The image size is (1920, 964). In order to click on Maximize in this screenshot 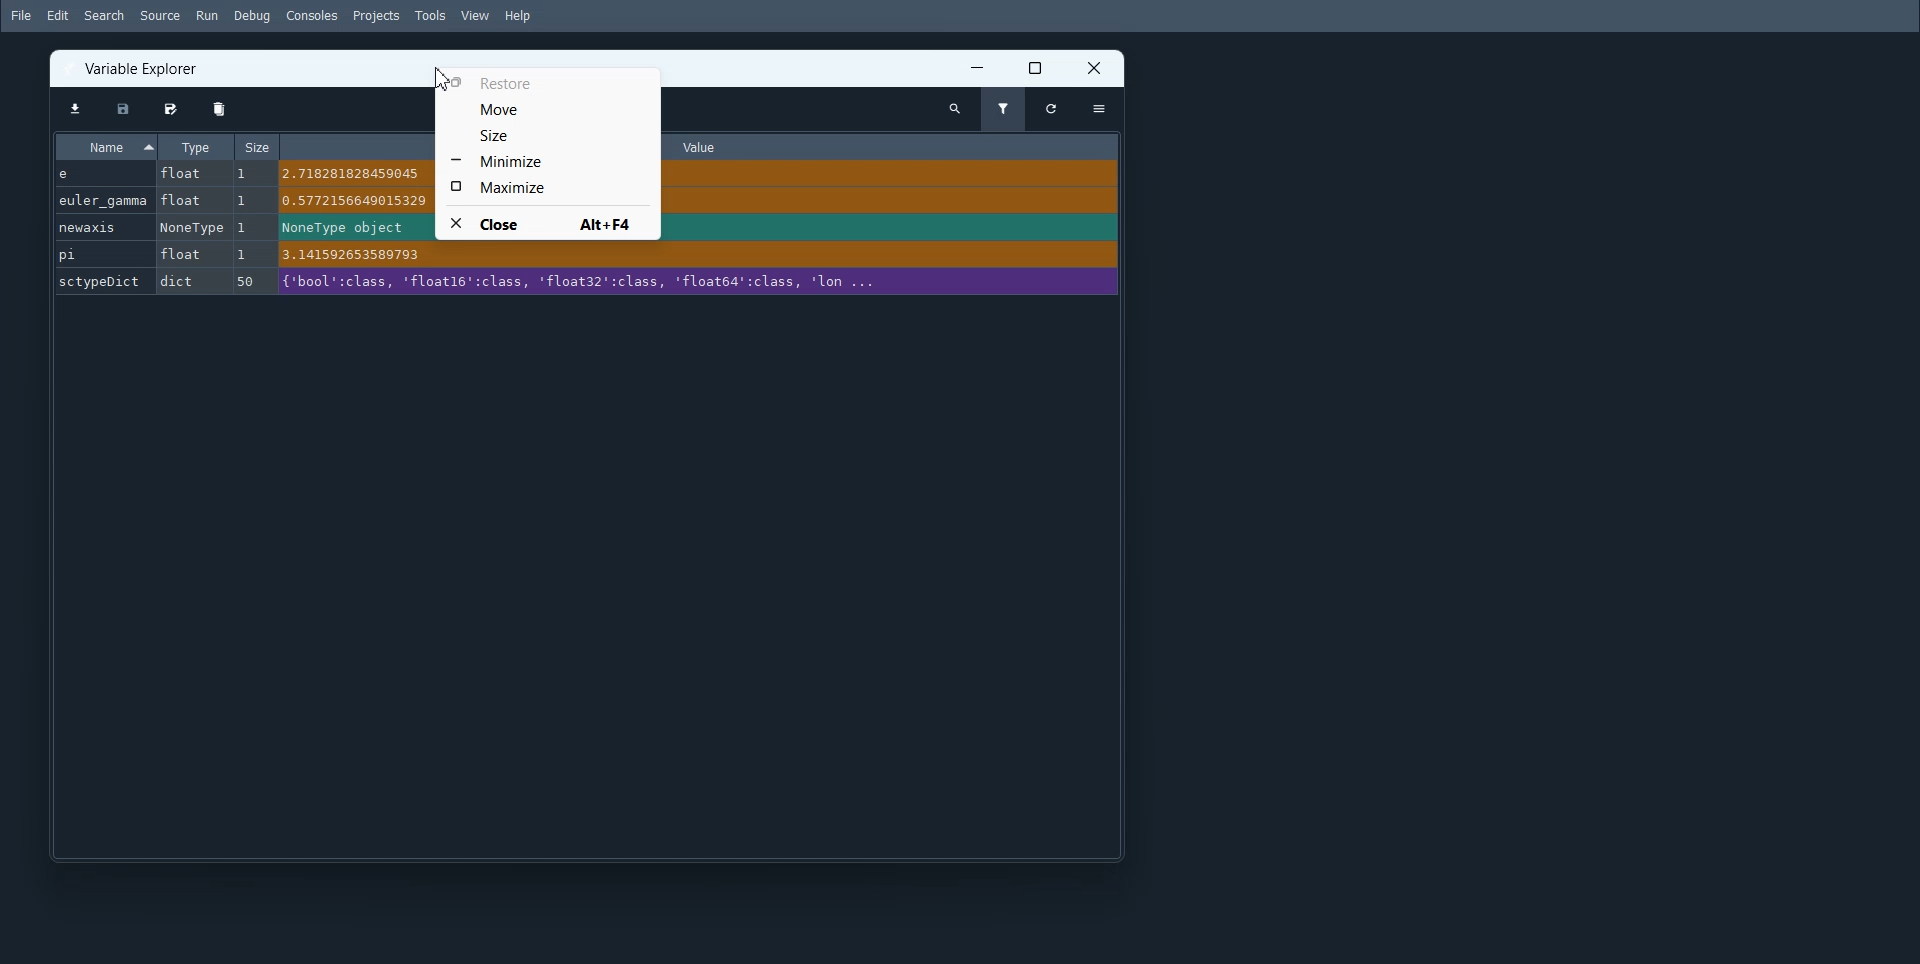, I will do `click(546, 188)`.